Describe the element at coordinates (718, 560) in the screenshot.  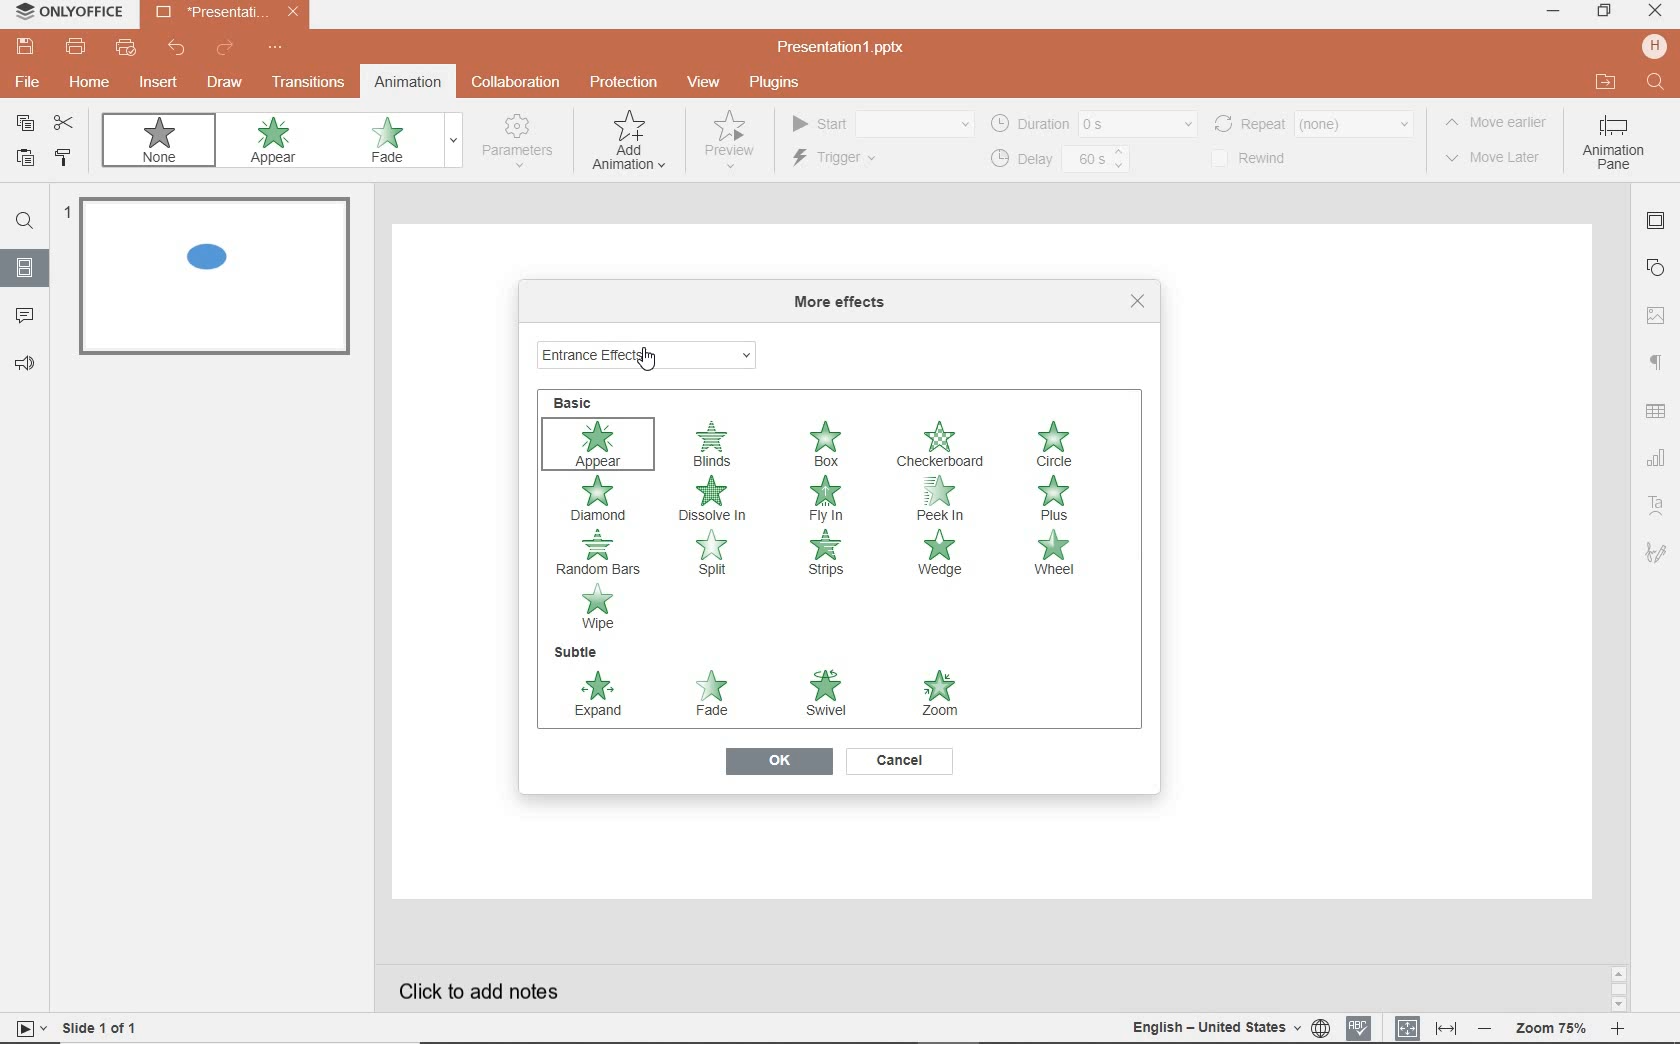
I see `SPLIT` at that location.